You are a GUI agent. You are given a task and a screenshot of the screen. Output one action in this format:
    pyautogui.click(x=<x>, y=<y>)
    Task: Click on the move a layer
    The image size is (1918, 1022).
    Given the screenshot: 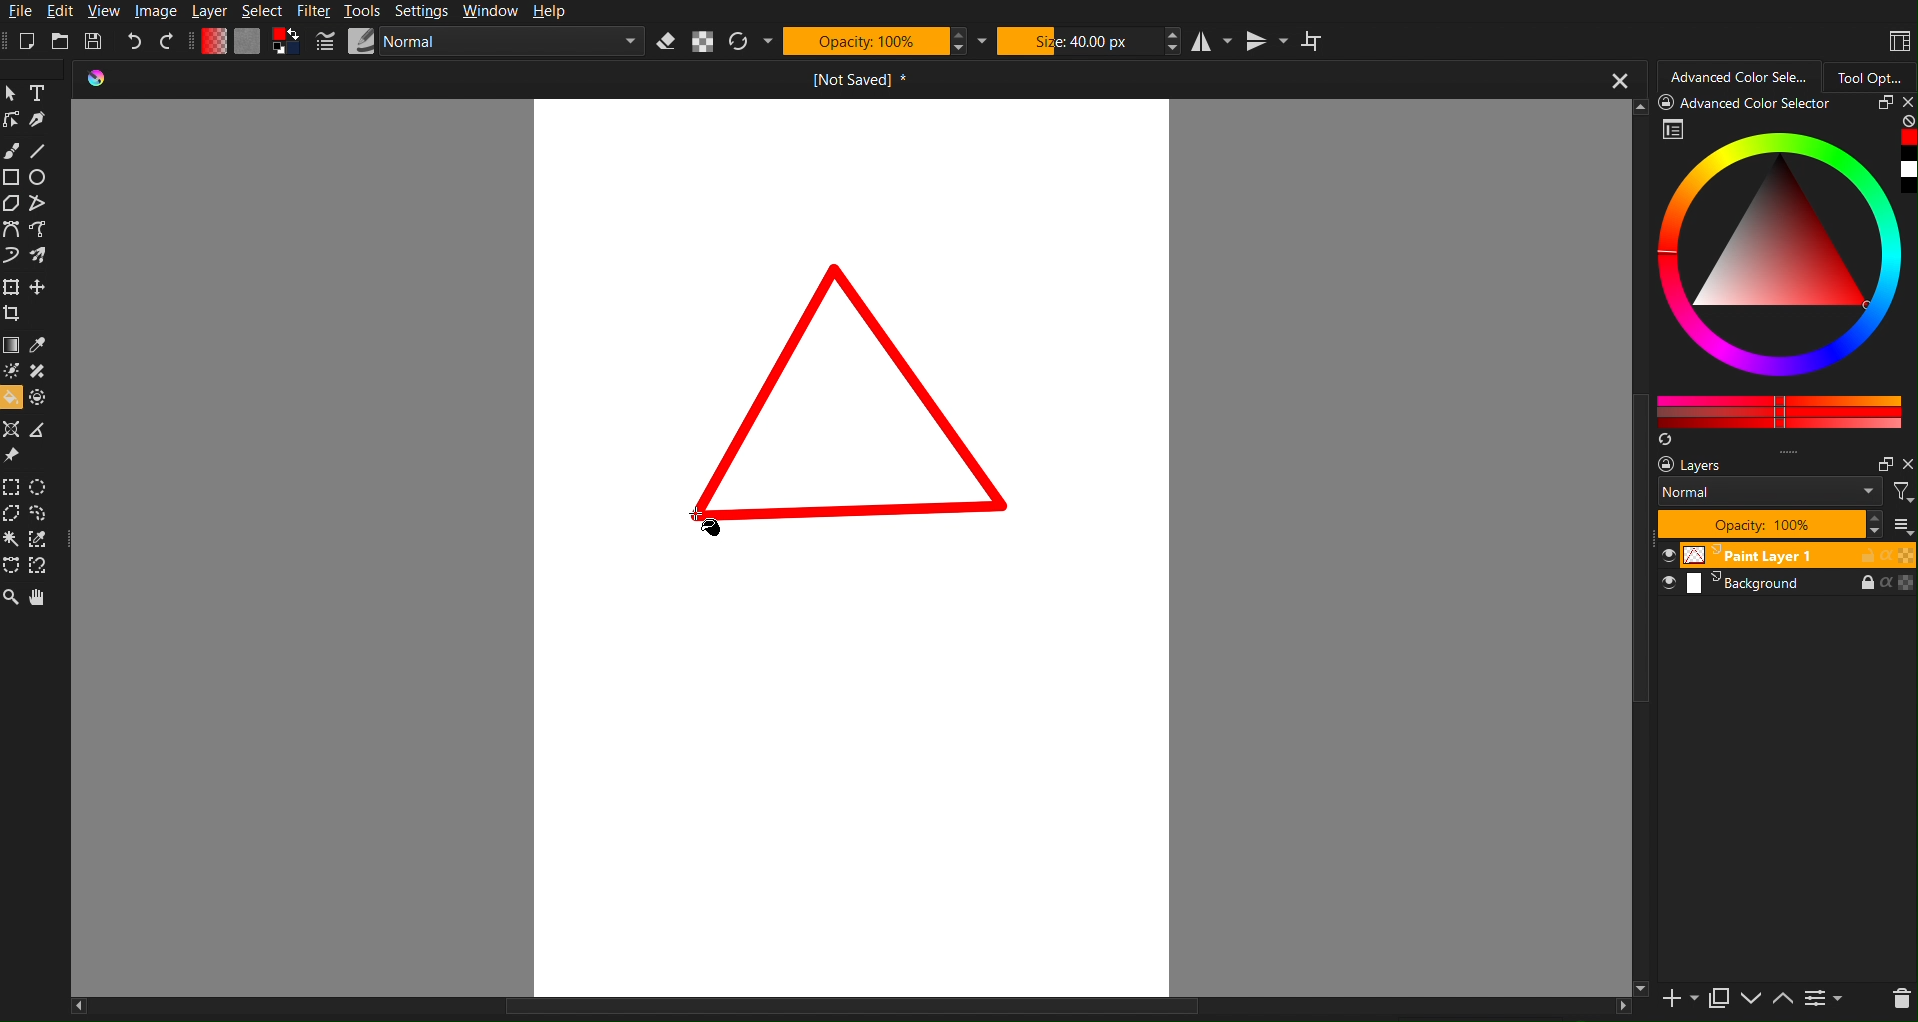 What is the action you would take?
    pyautogui.click(x=39, y=286)
    